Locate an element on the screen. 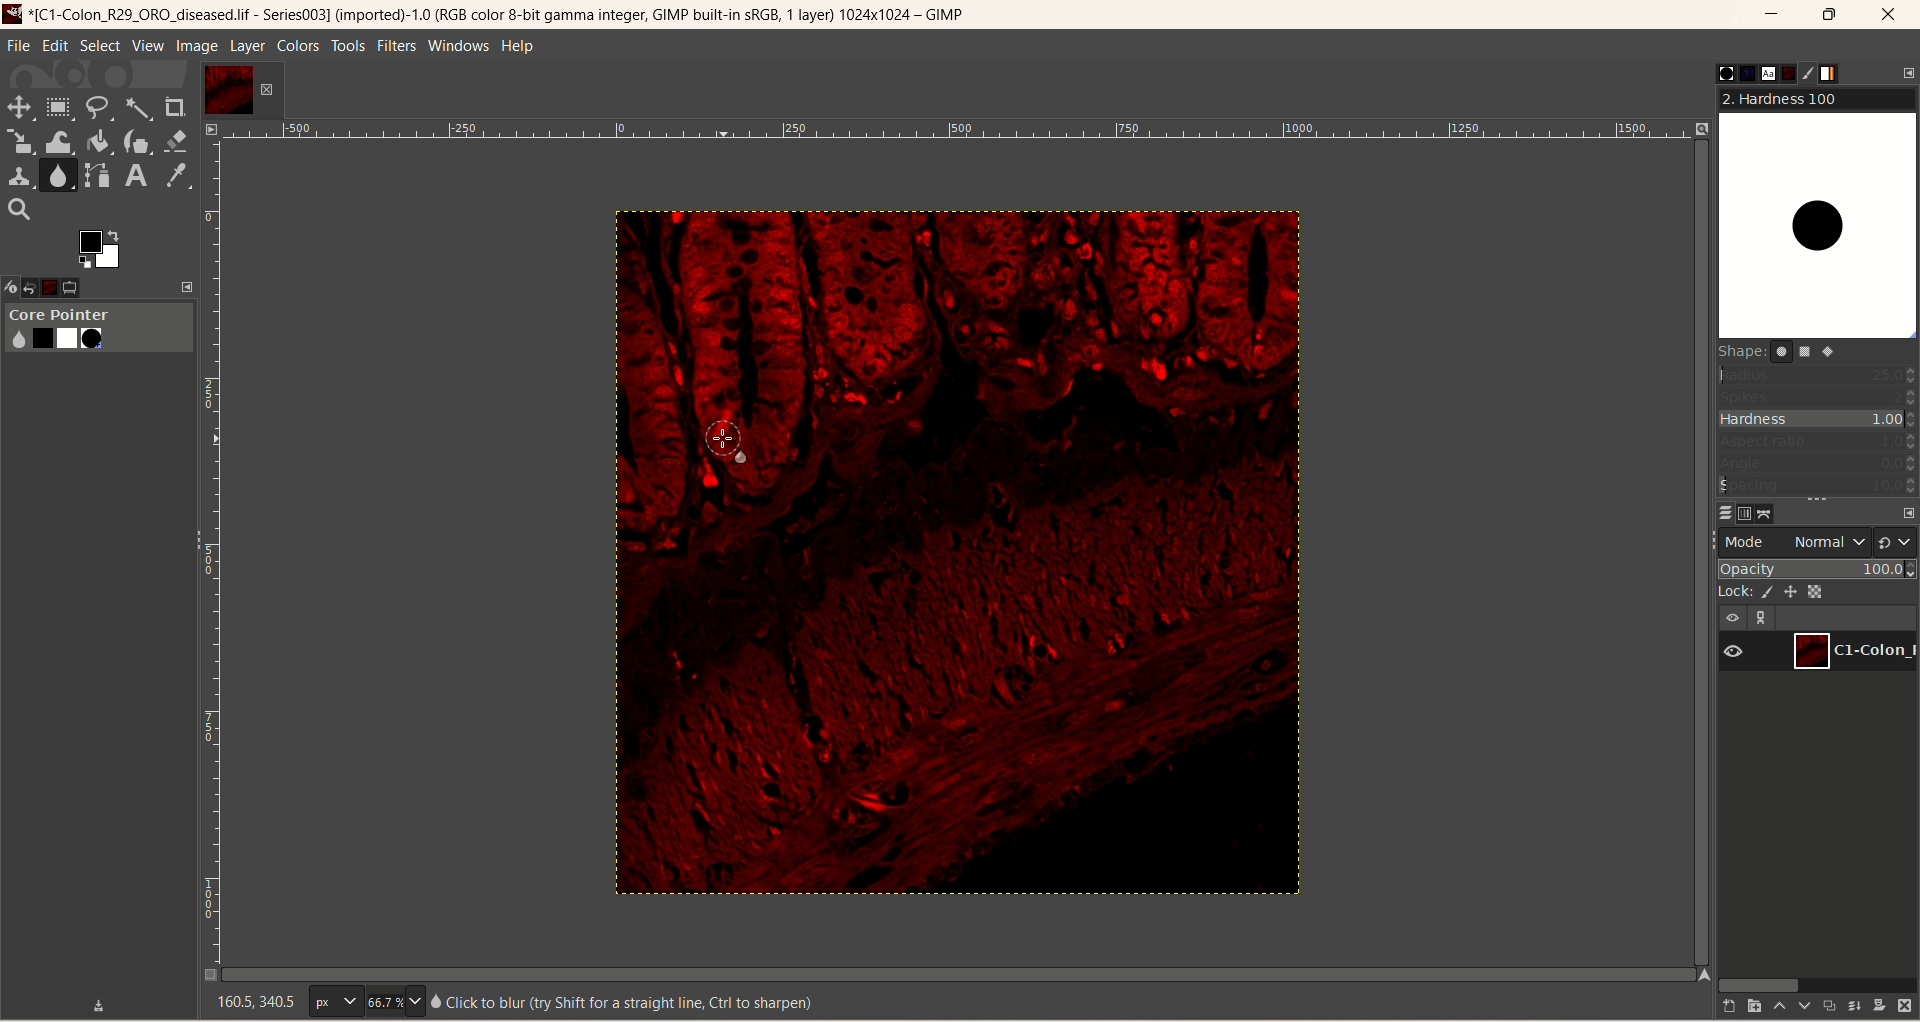 Image resolution: width=1920 pixels, height=1022 pixels. color picker tool is located at coordinates (177, 176).